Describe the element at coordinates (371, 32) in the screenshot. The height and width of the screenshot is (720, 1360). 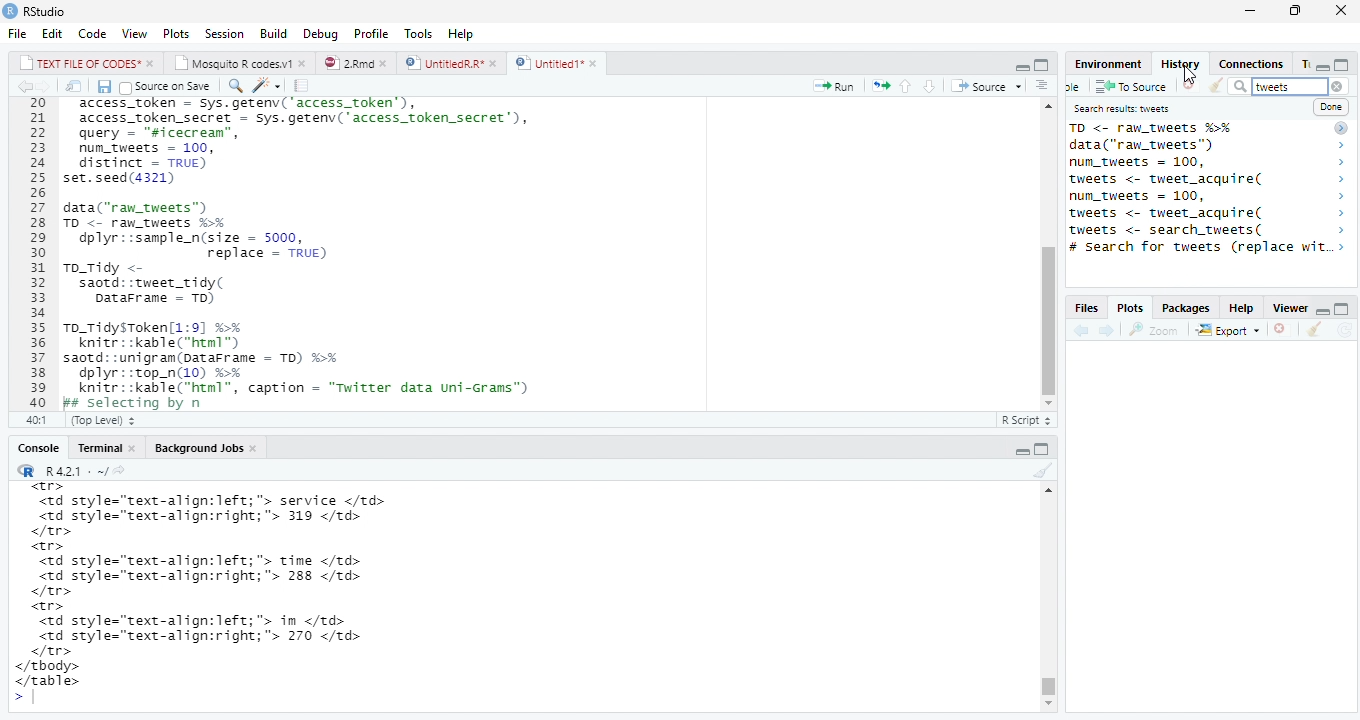
I see `Profile` at that location.